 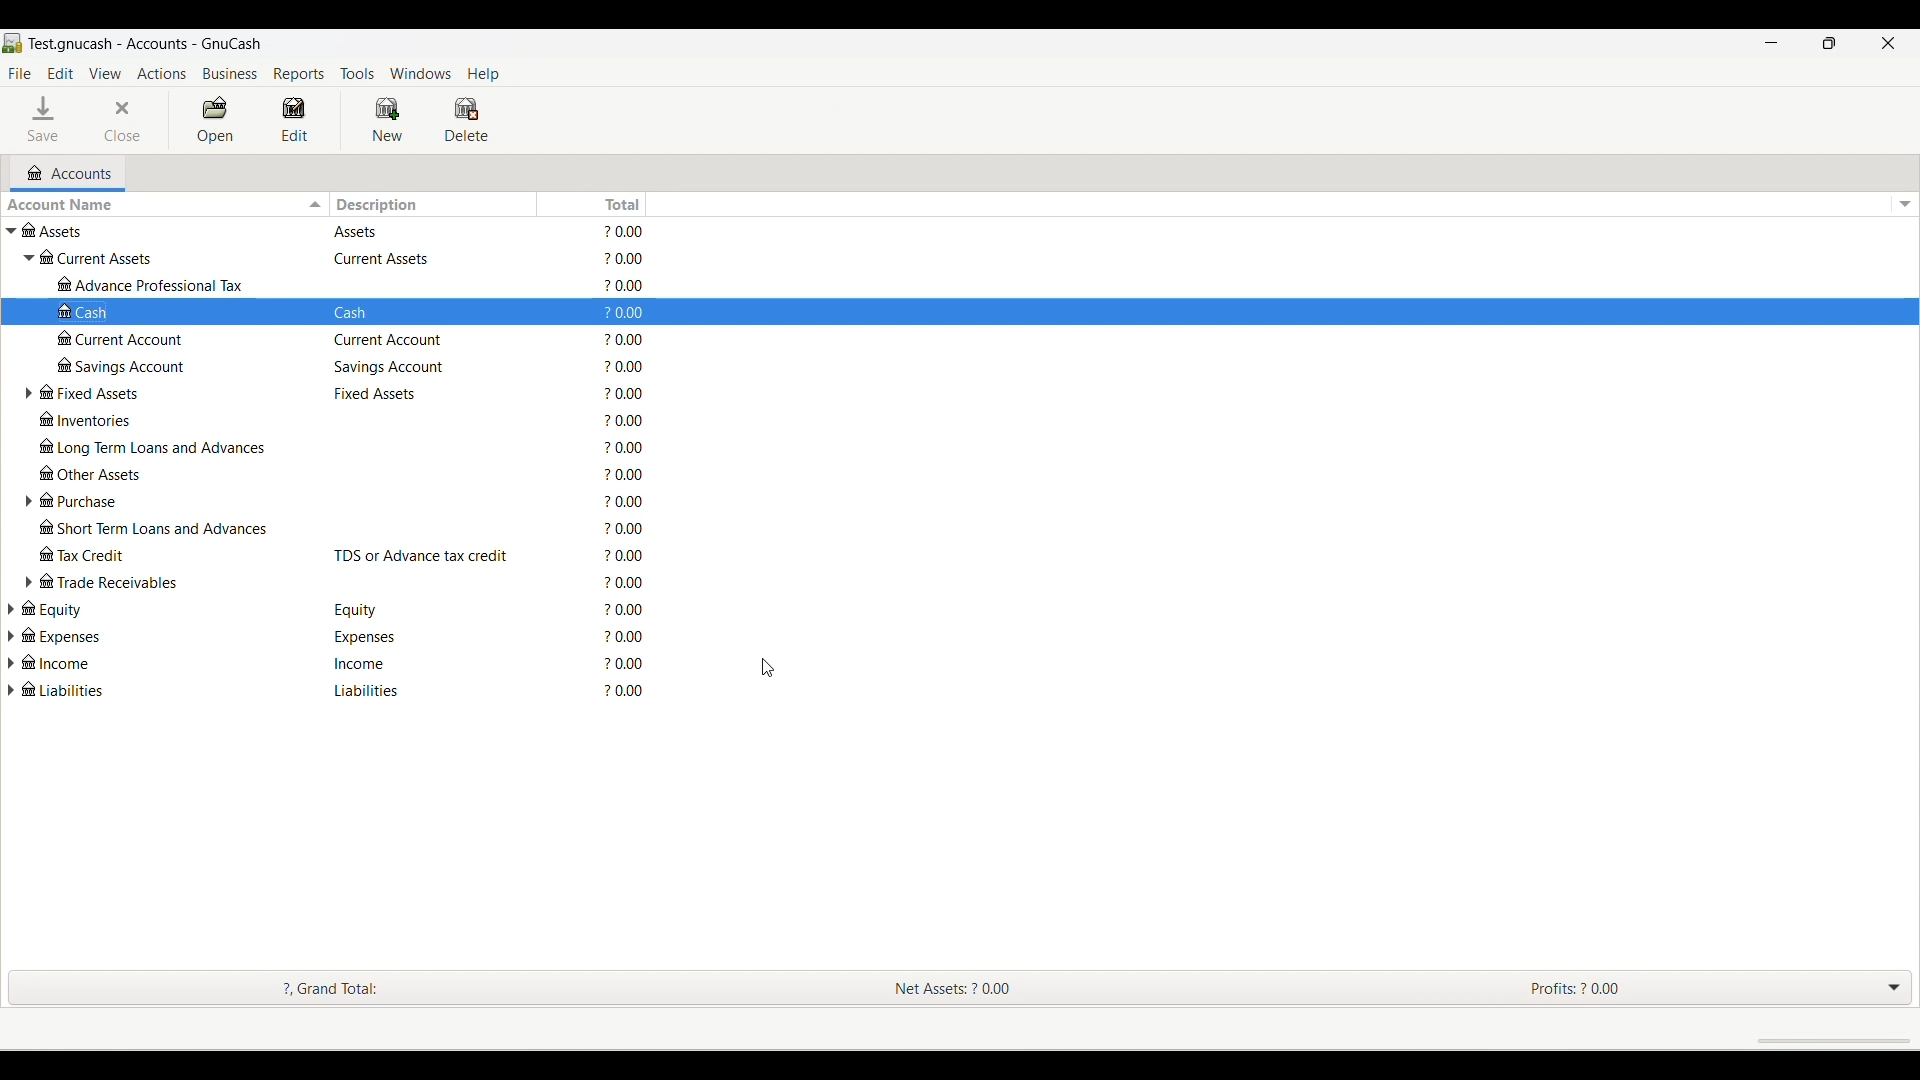 I want to click on Minimize, so click(x=1771, y=43).